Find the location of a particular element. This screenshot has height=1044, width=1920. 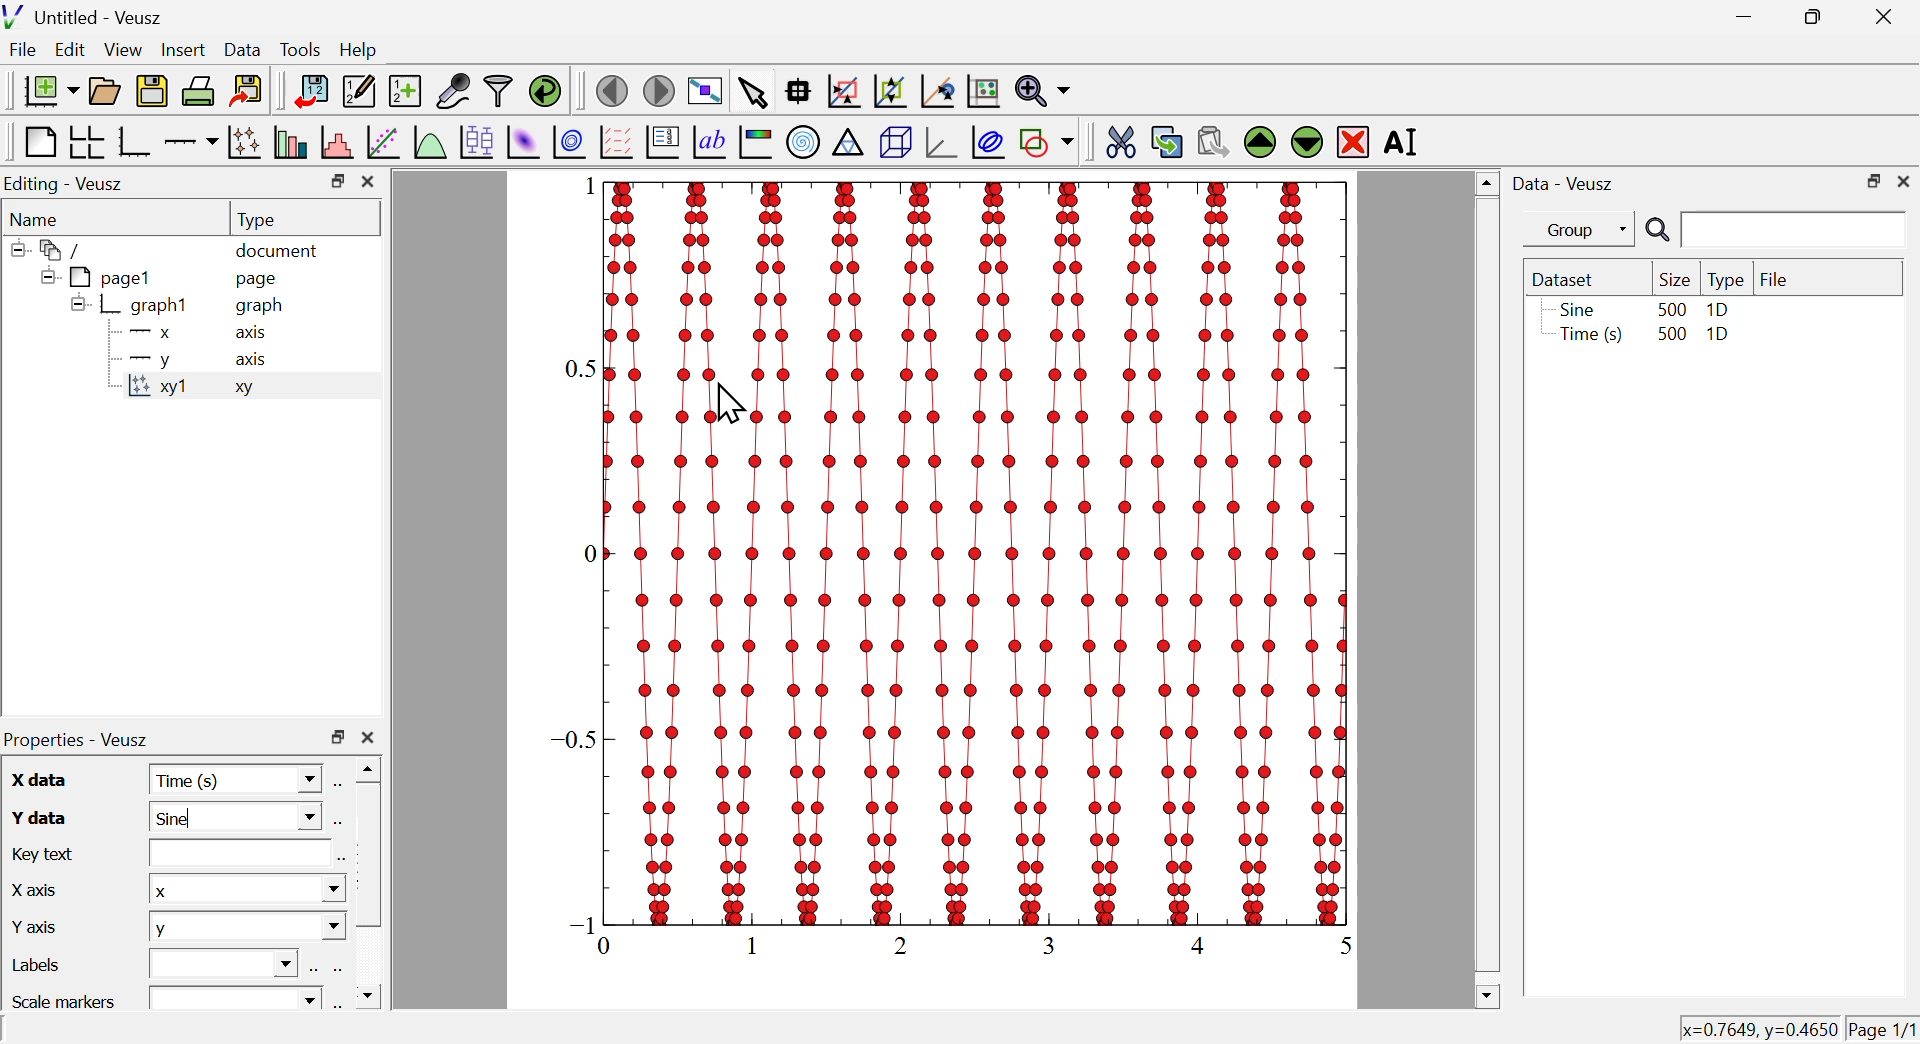

edit and enter new datasets is located at coordinates (357, 91).